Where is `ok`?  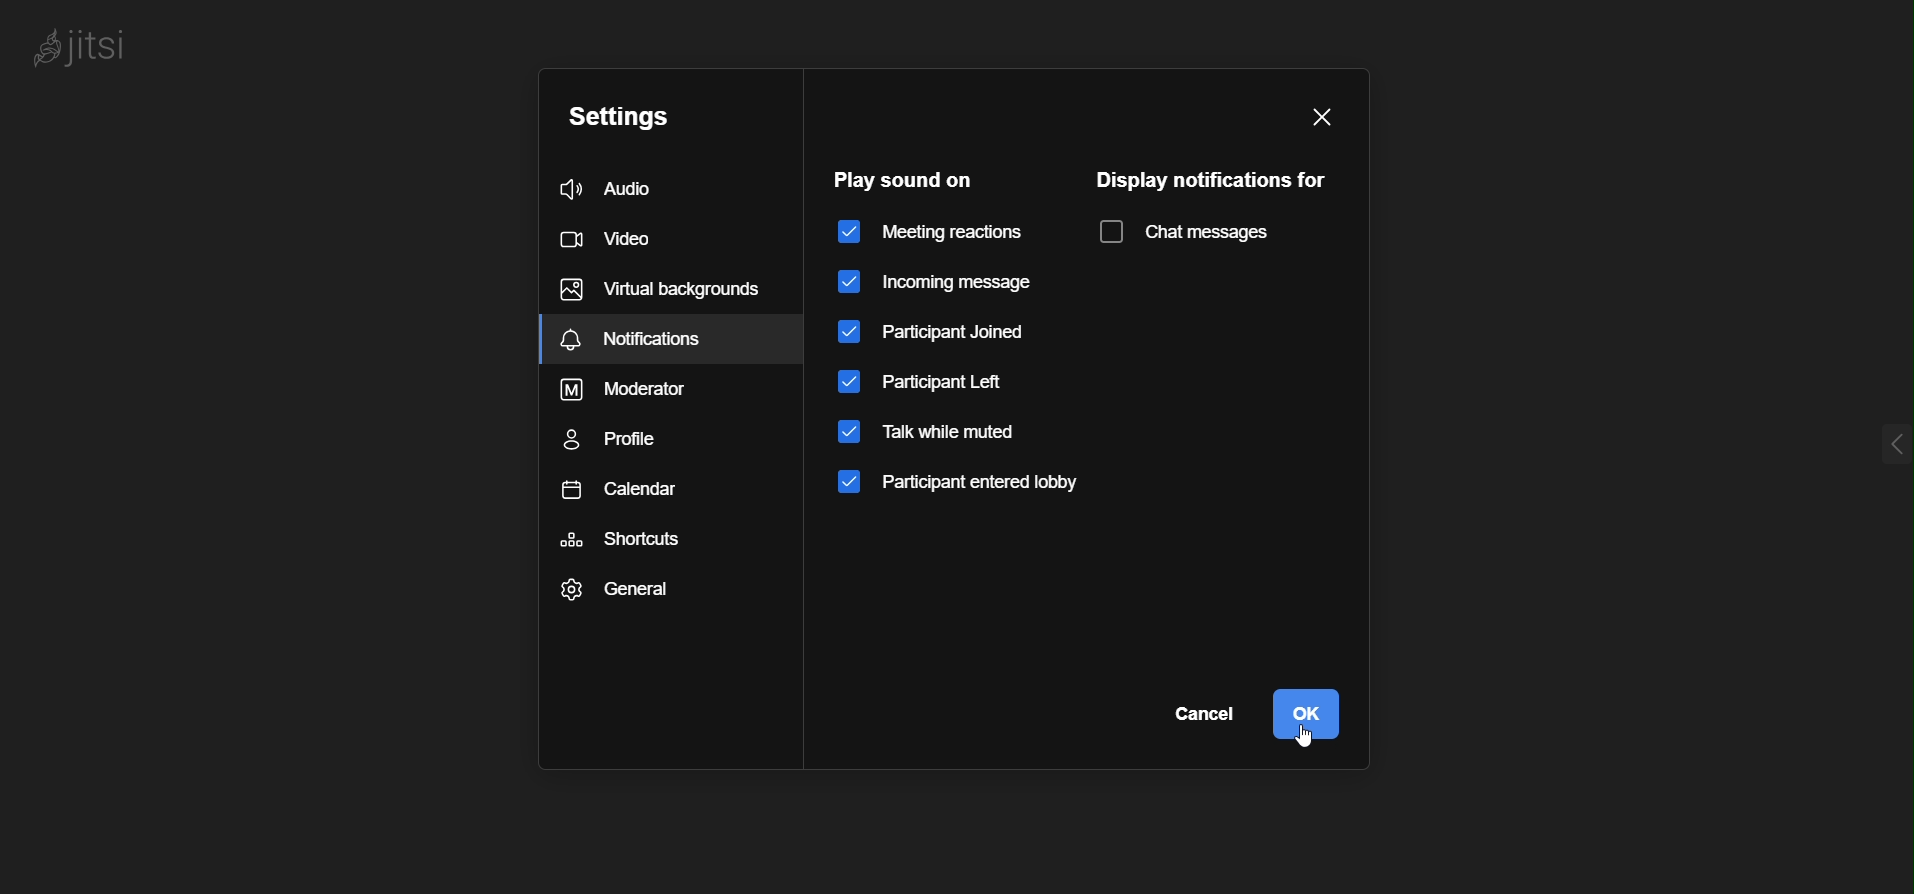
ok is located at coordinates (1311, 714).